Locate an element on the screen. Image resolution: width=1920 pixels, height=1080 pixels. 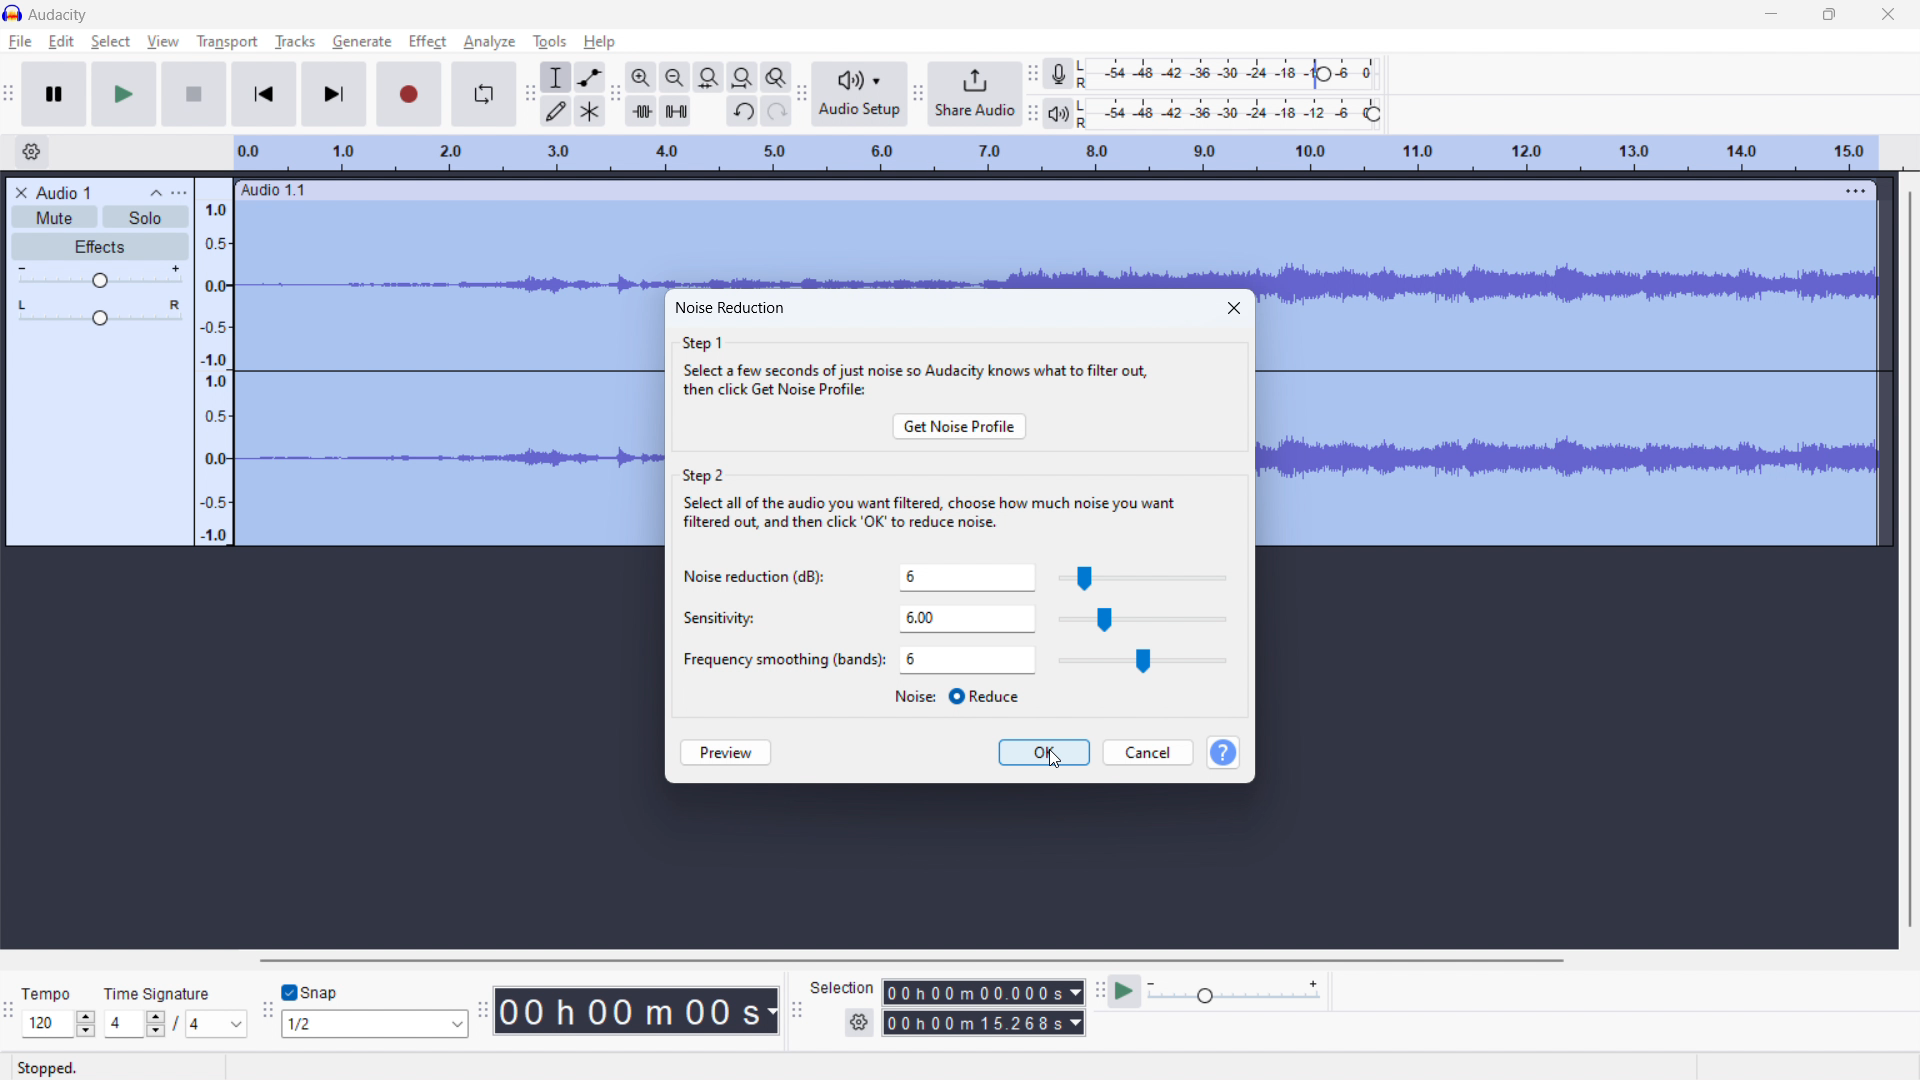
set tempo is located at coordinates (59, 1010).